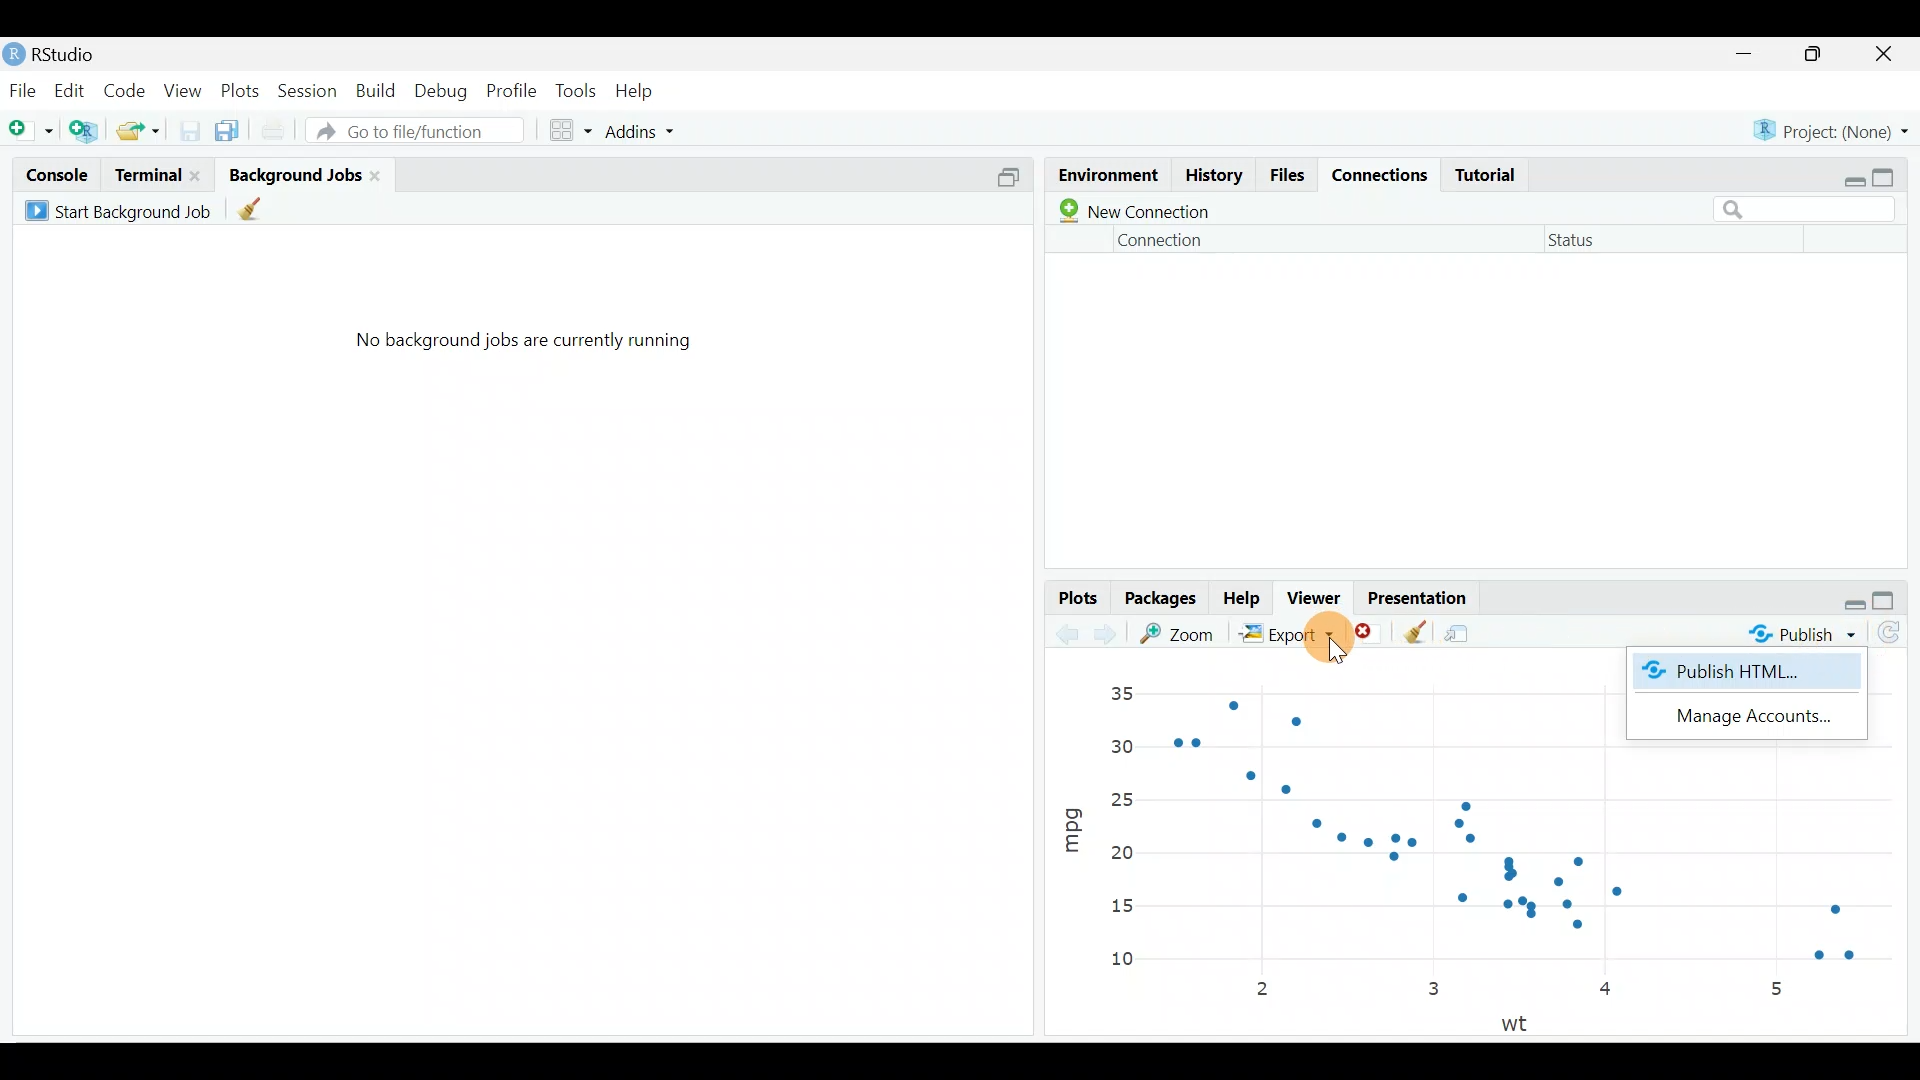  I want to click on Print current file, so click(270, 127).